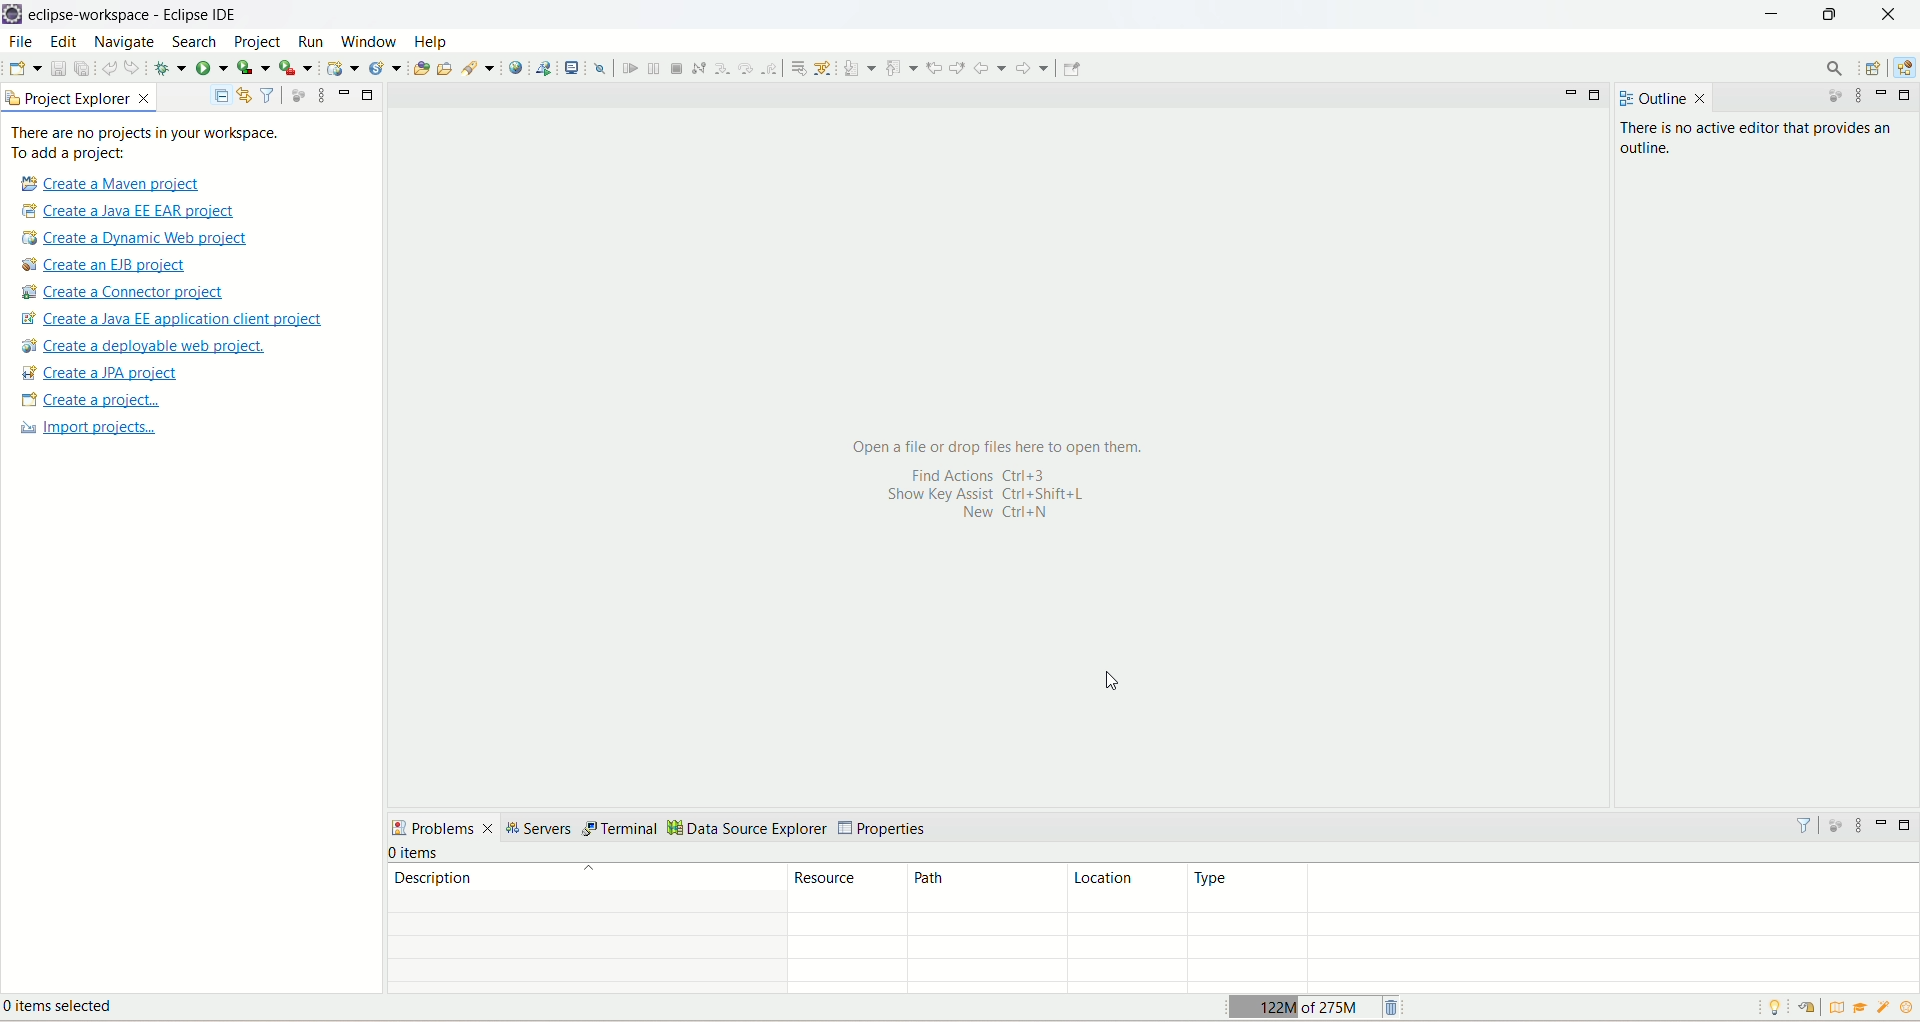 This screenshot has height=1022, width=1920. I want to click on maximize, so click(369, 96).